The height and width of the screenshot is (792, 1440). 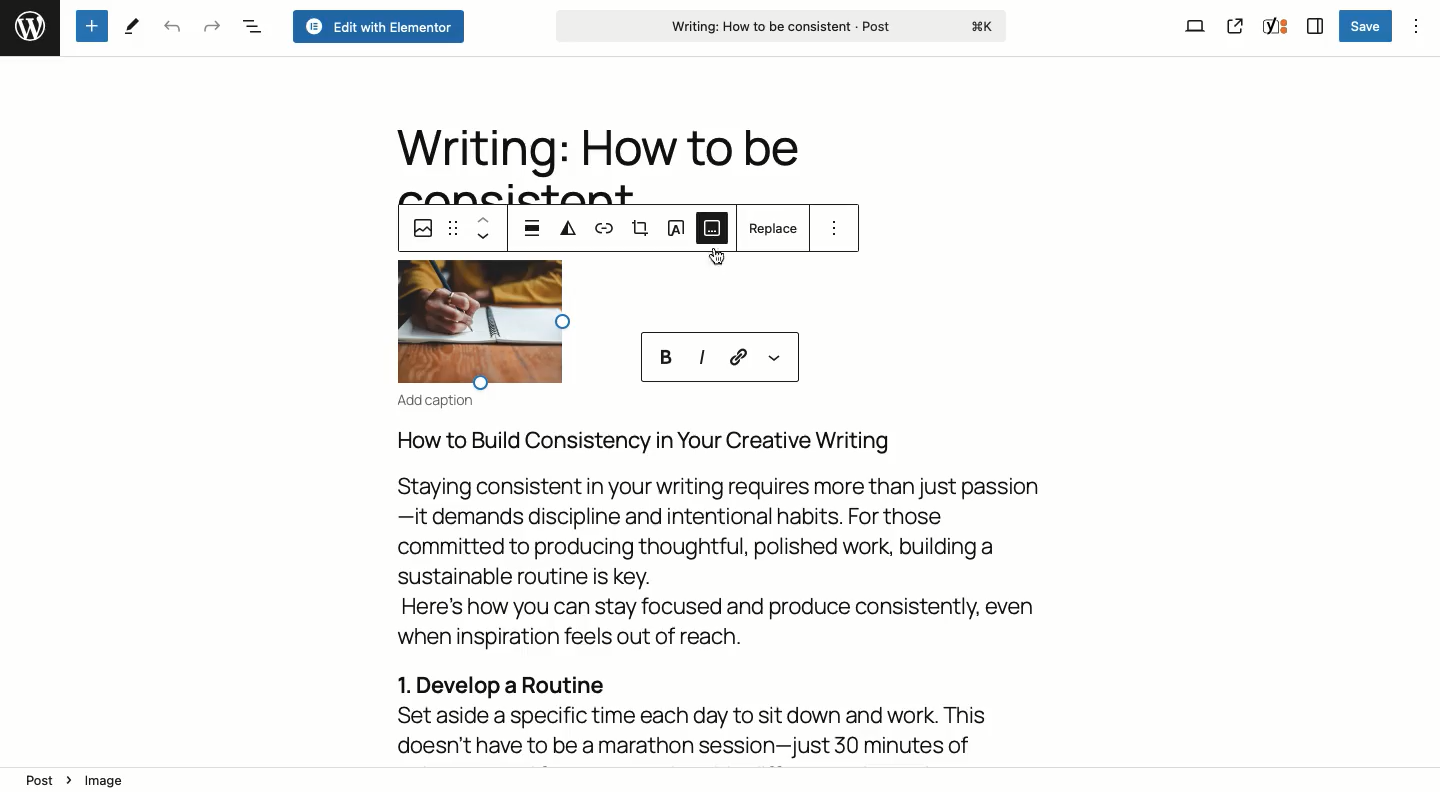 What do you see at coordinates (668, 356) in the screenshot?
I see `Bold` at bounding box center [668, 356].